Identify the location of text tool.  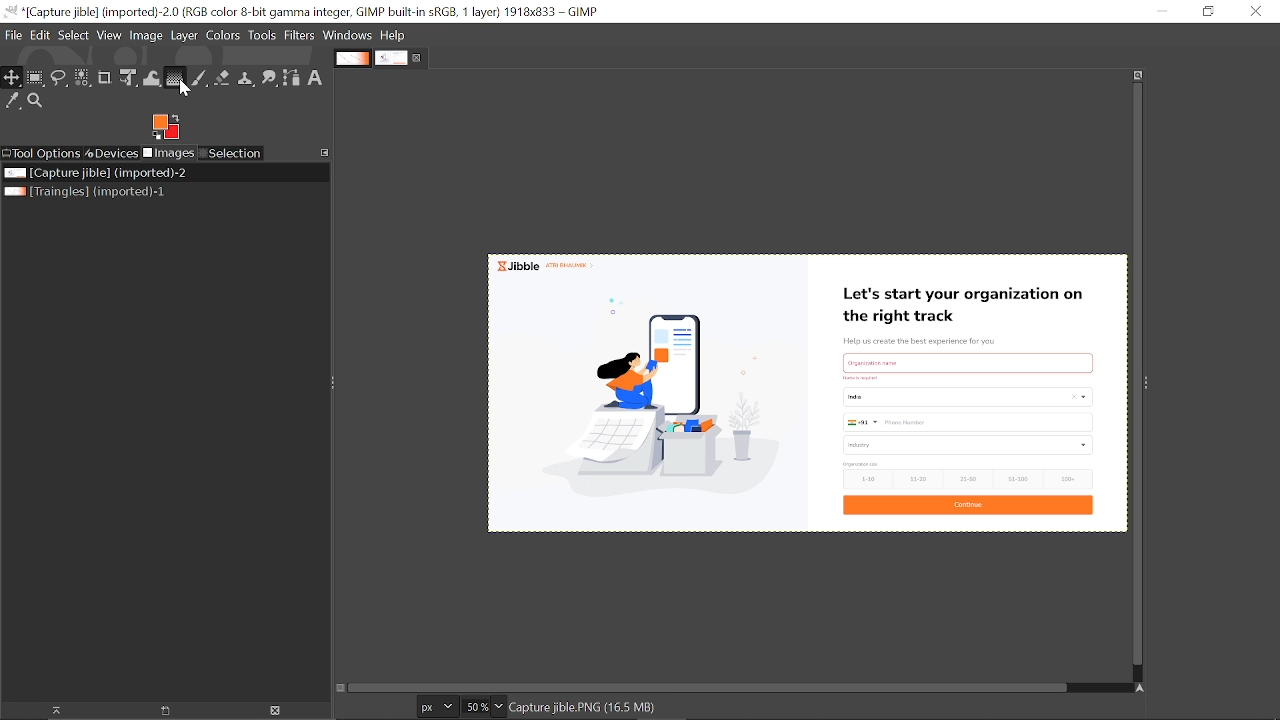
(318, 78).